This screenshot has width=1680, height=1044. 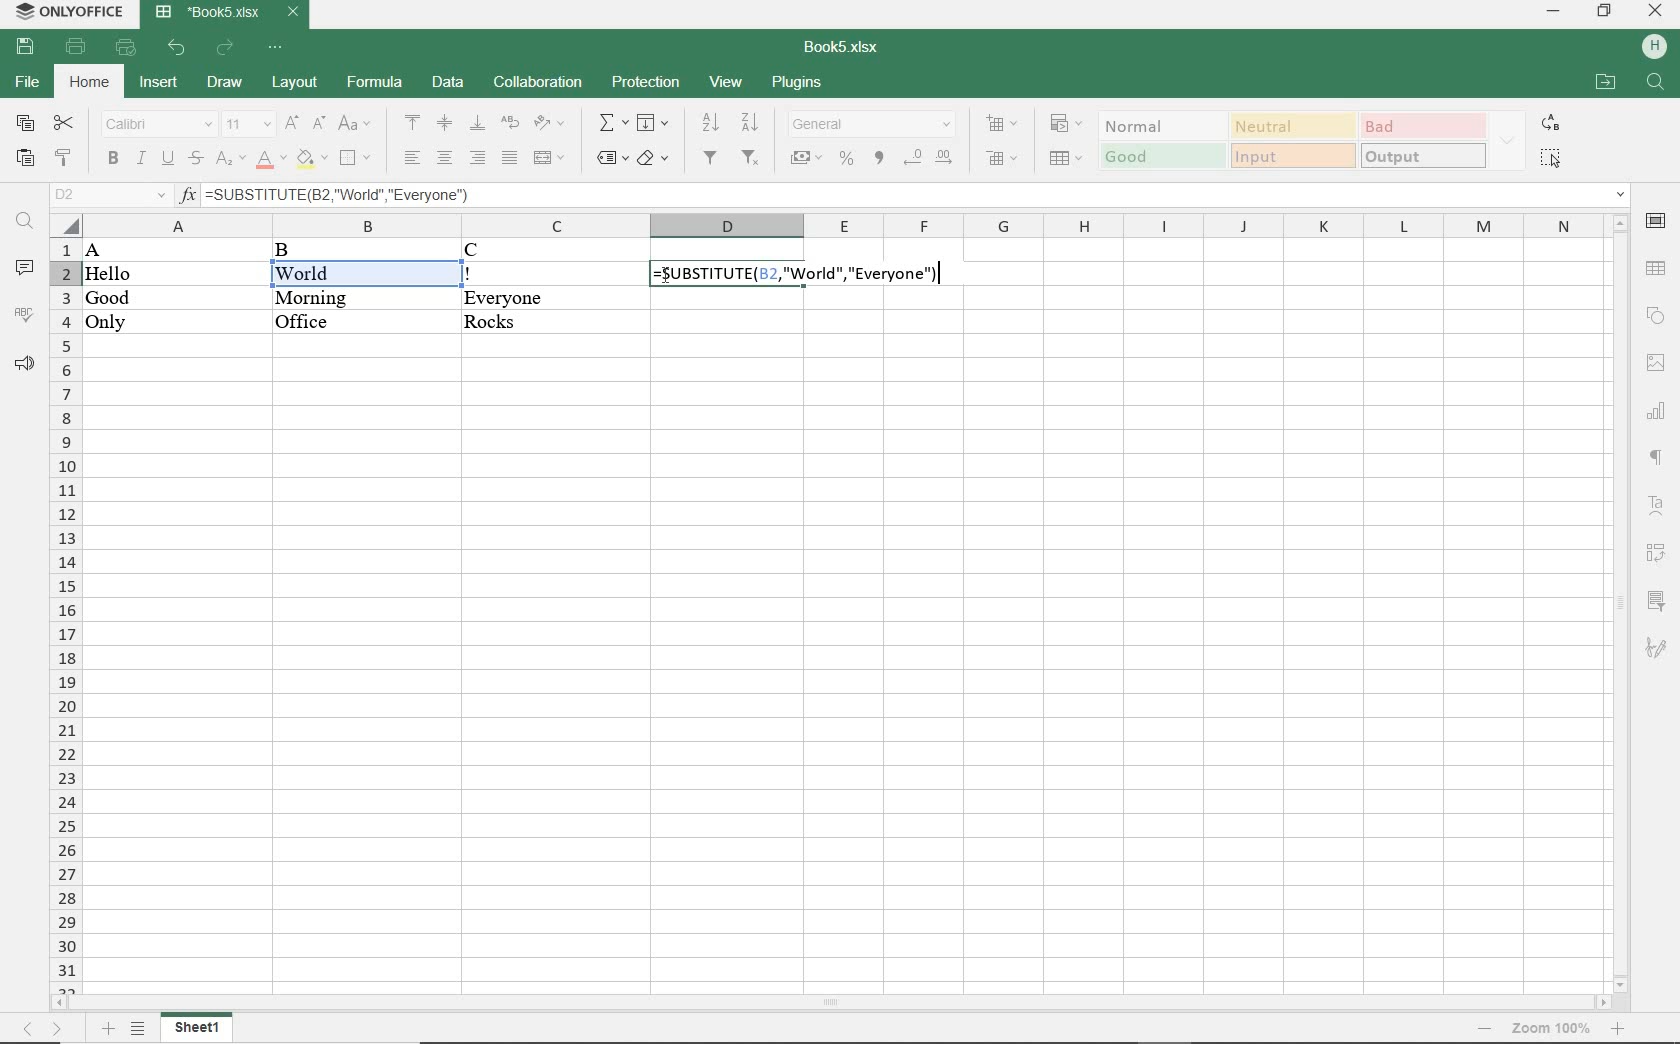 What do you see at coordinates (1656, 315) in the screenshot?
I see `shape` at bounding box center [1656, 315].